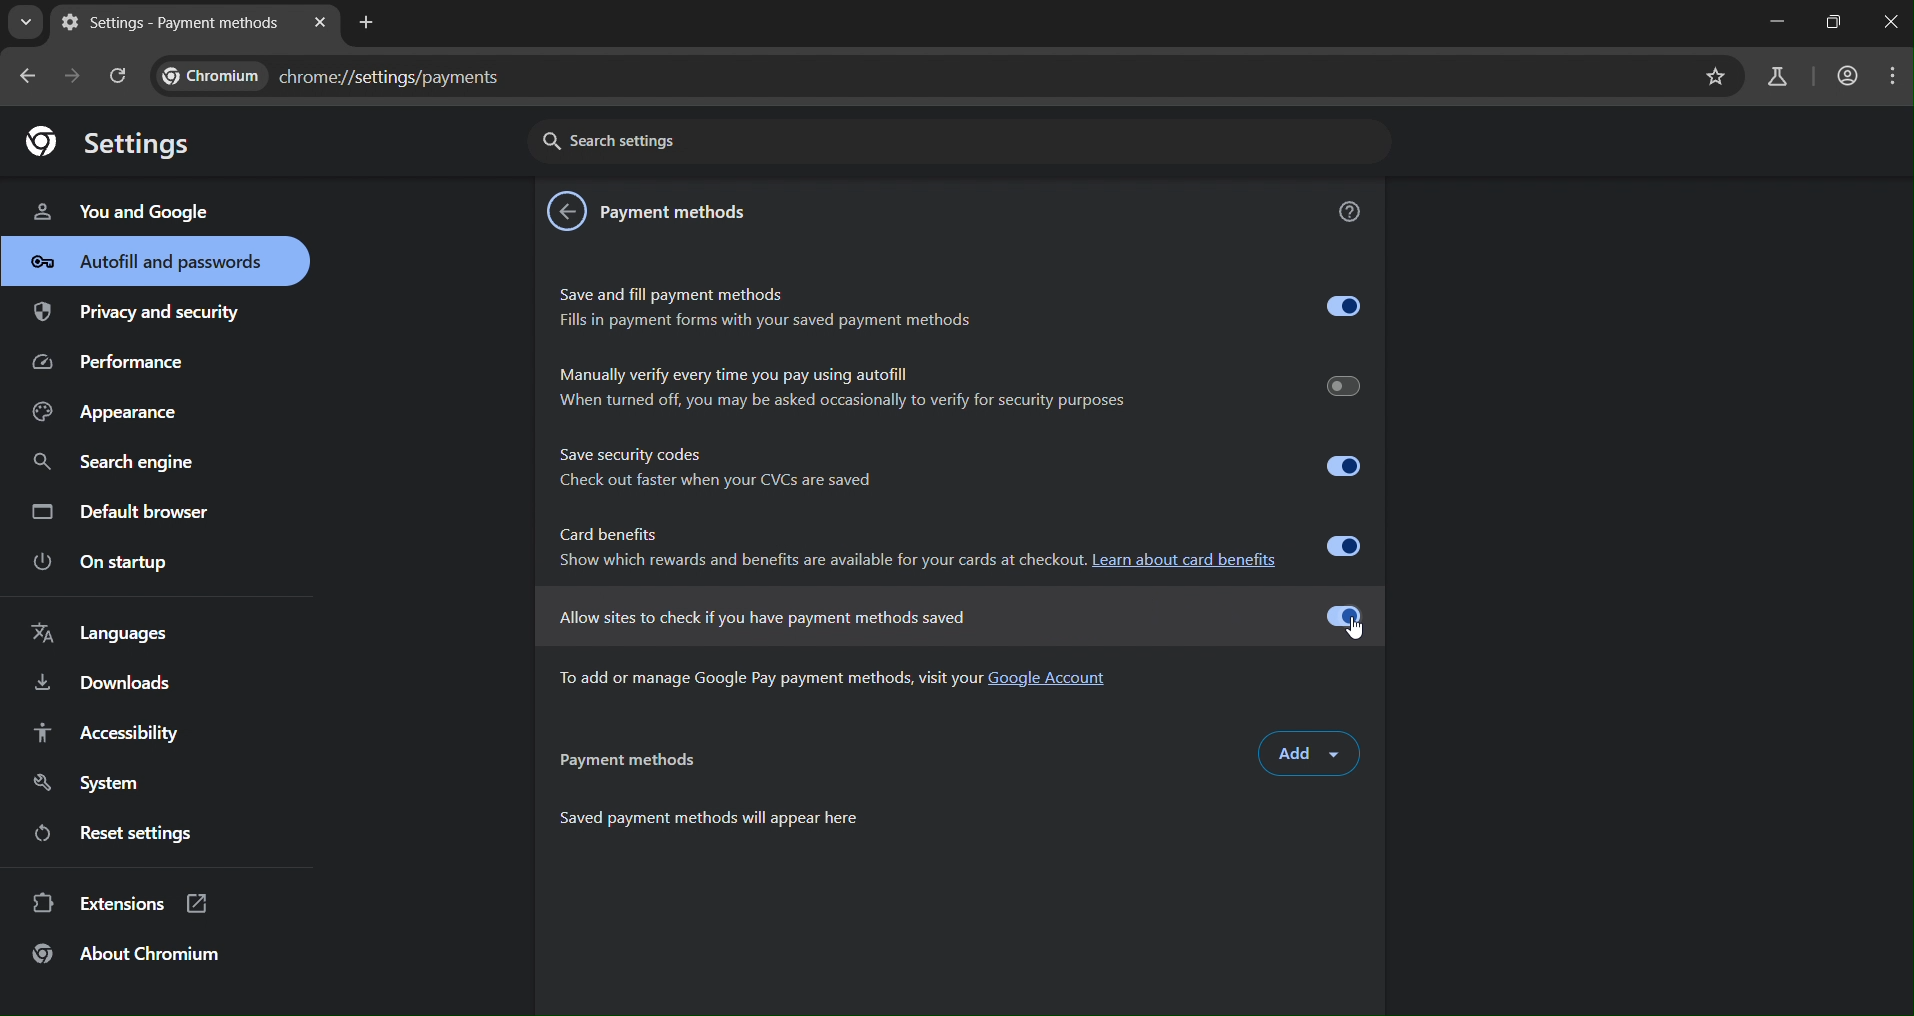 This screenshot has width=1914, height=1016. What do you see at coordinates (1895, 77) in the screenshot?
I see `menu` at bounding box center [1895, 77].